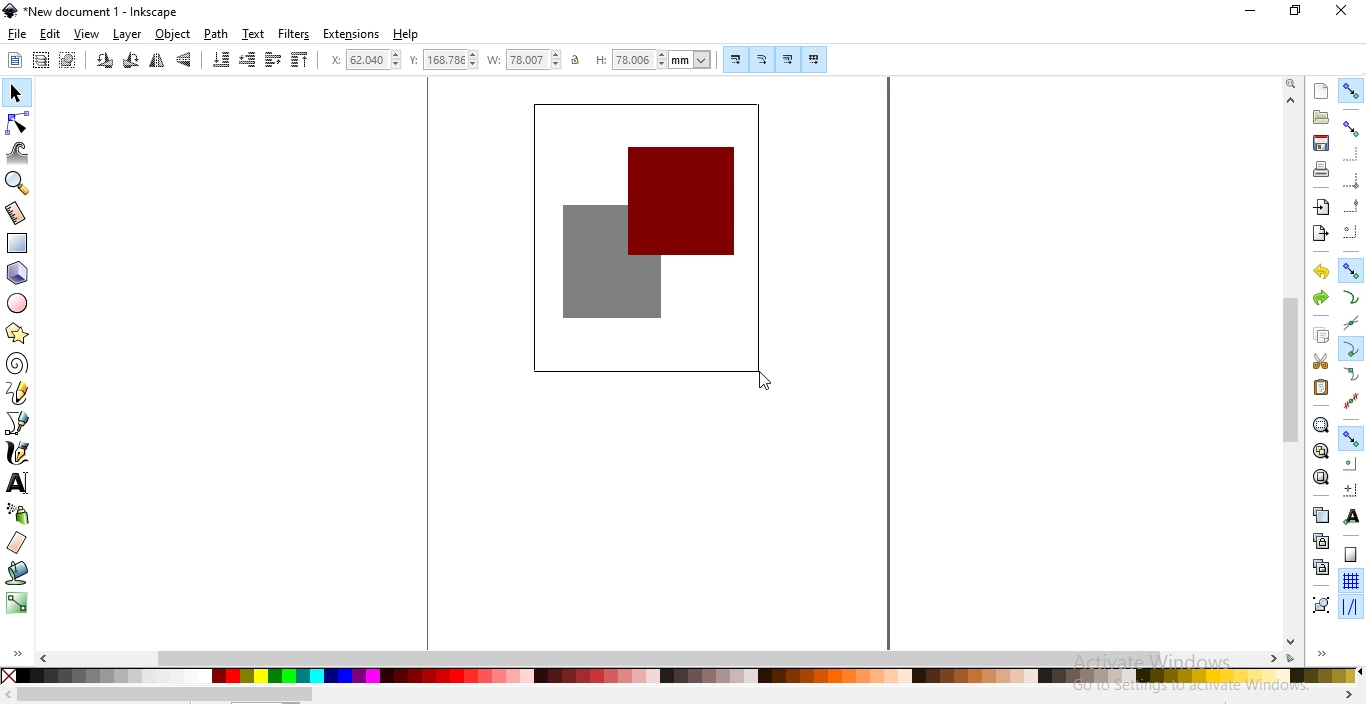 The image size is (1366, 704). Describe the element at coordinates (18, 422) in the screenshot. I see `create bezier curve and straight lines` at that location.